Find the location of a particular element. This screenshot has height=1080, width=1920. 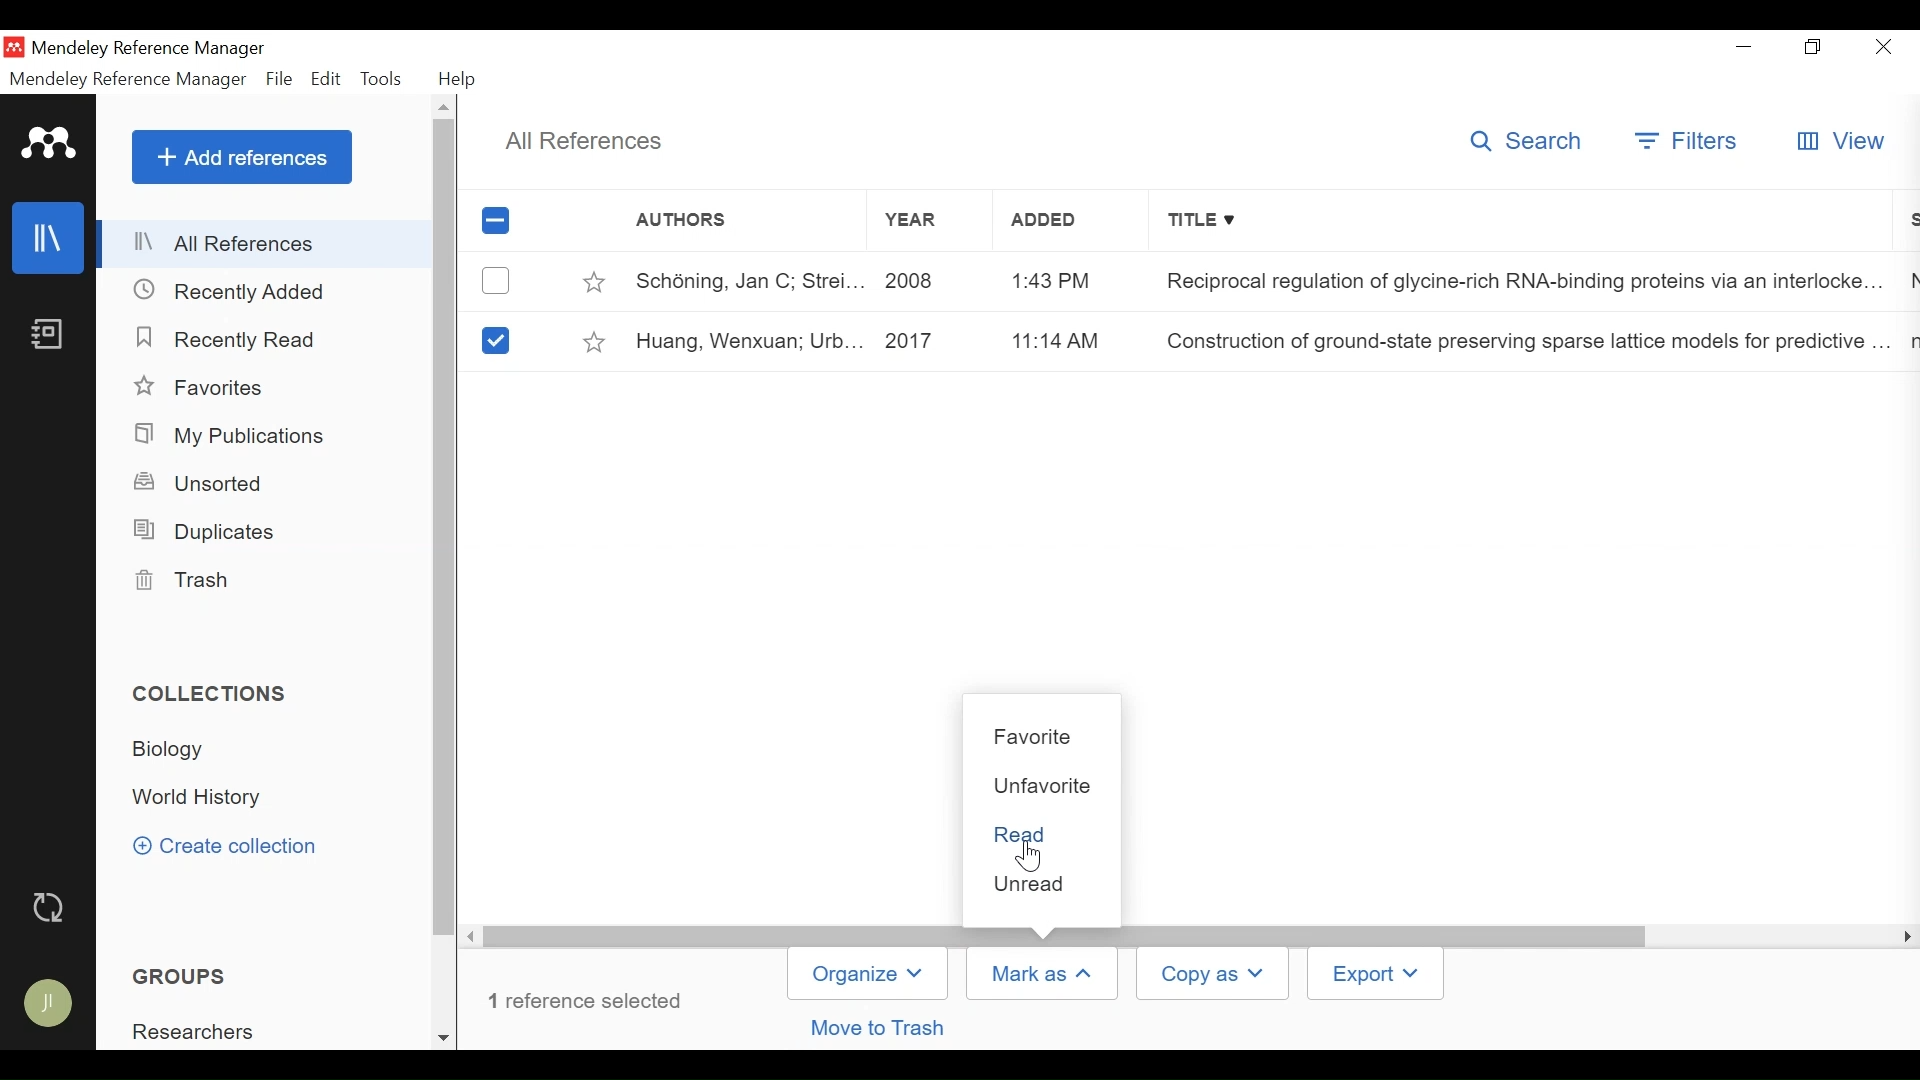

Authors is located at coordinates (724, 222).